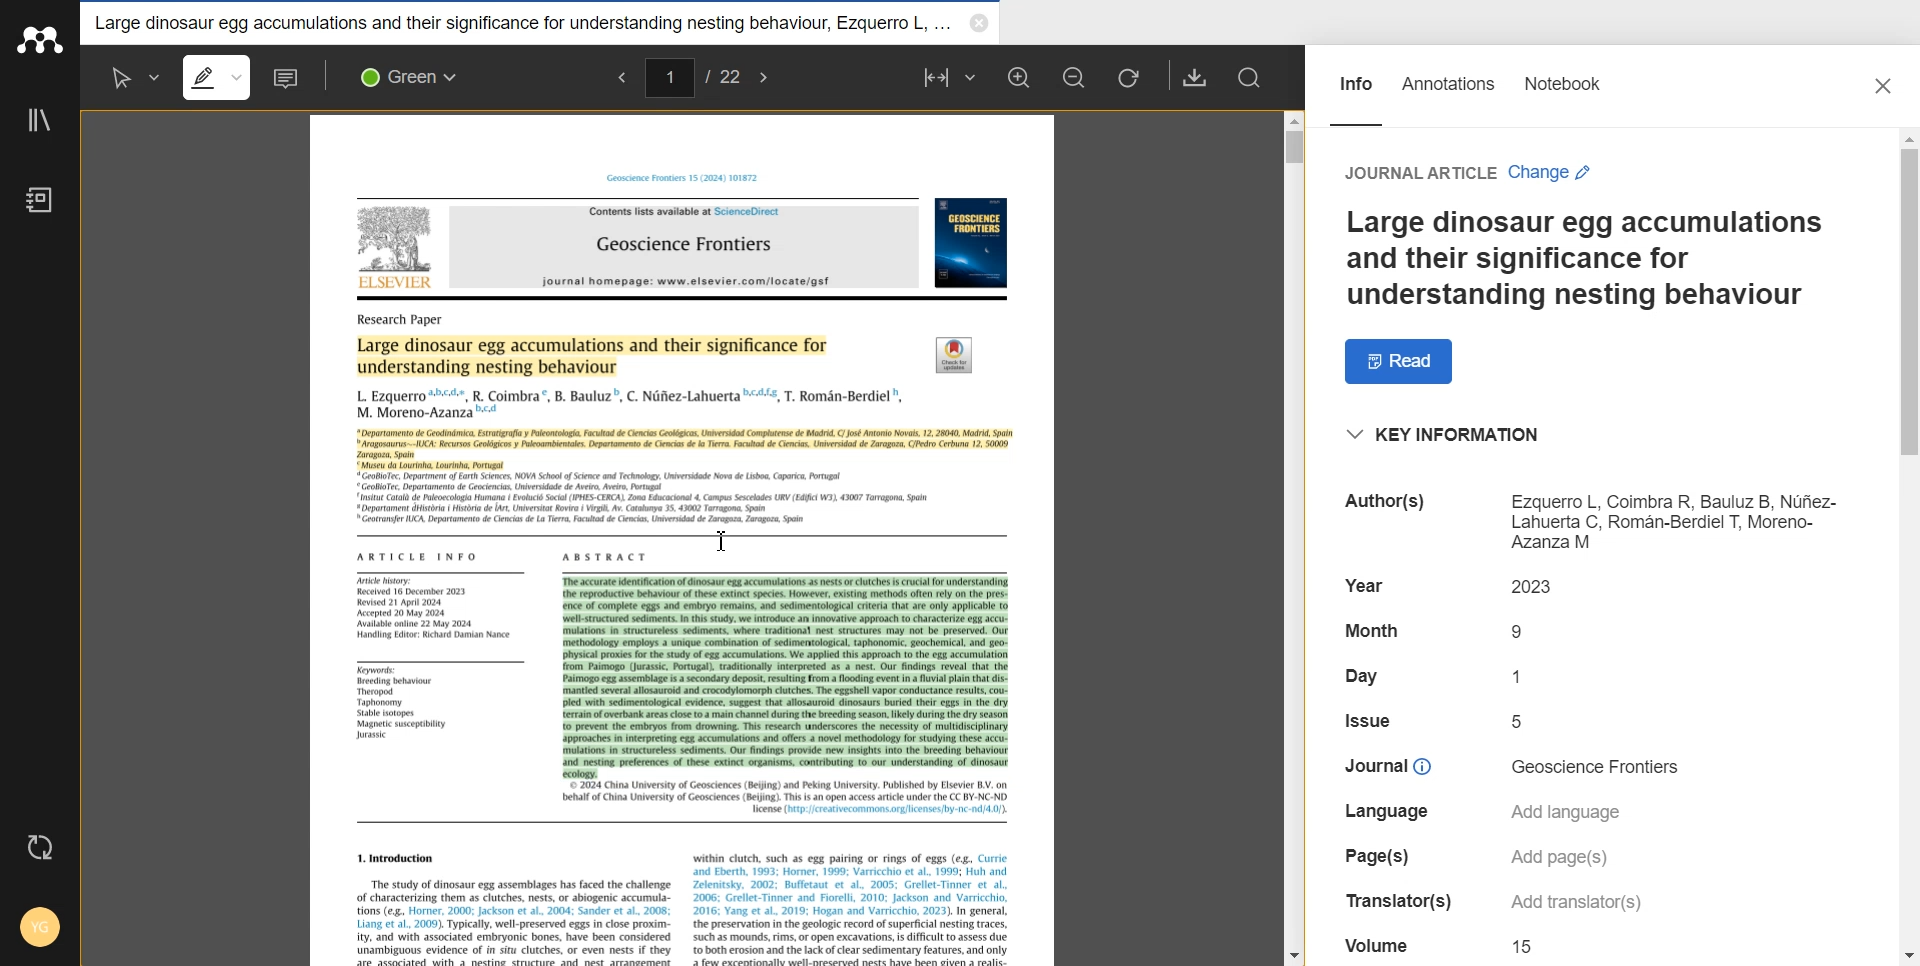 The height and width of the screenshot is (966, 1920). Describe the element at coordinates (37, 929) in the screenshot. I see `Account` at that location.